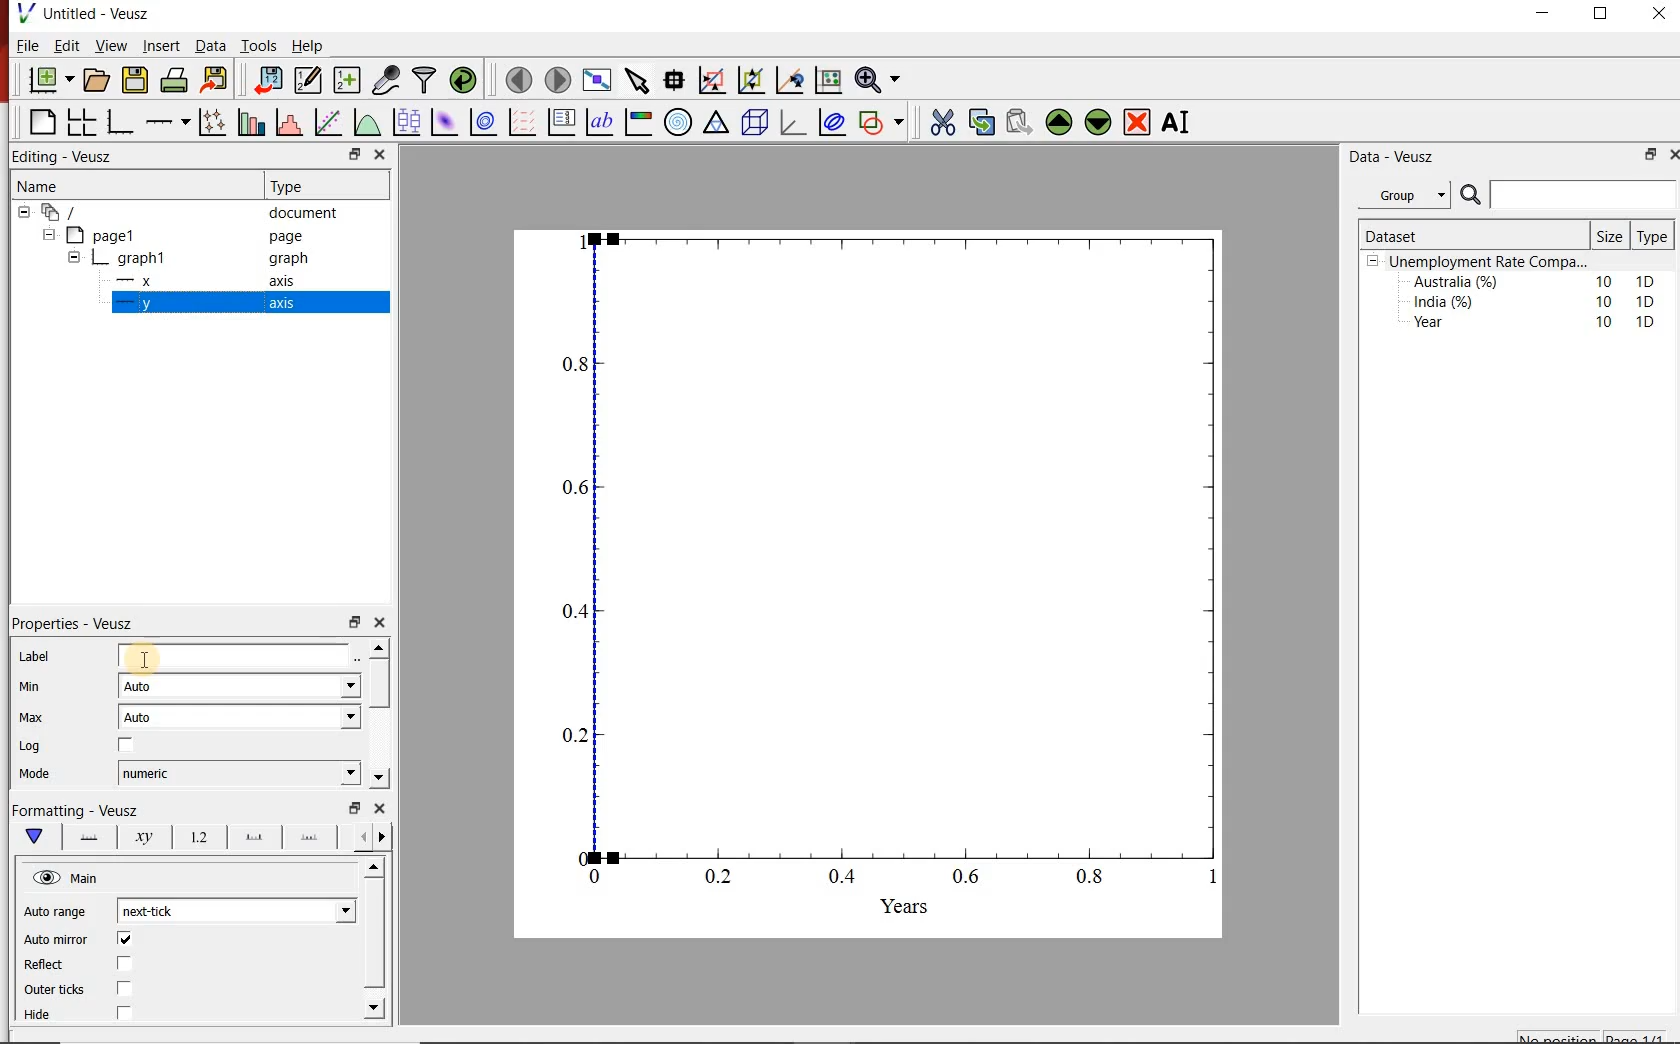  Describe the element at coordinates (41, 719) in the screenshot. I see `Max` at that location.